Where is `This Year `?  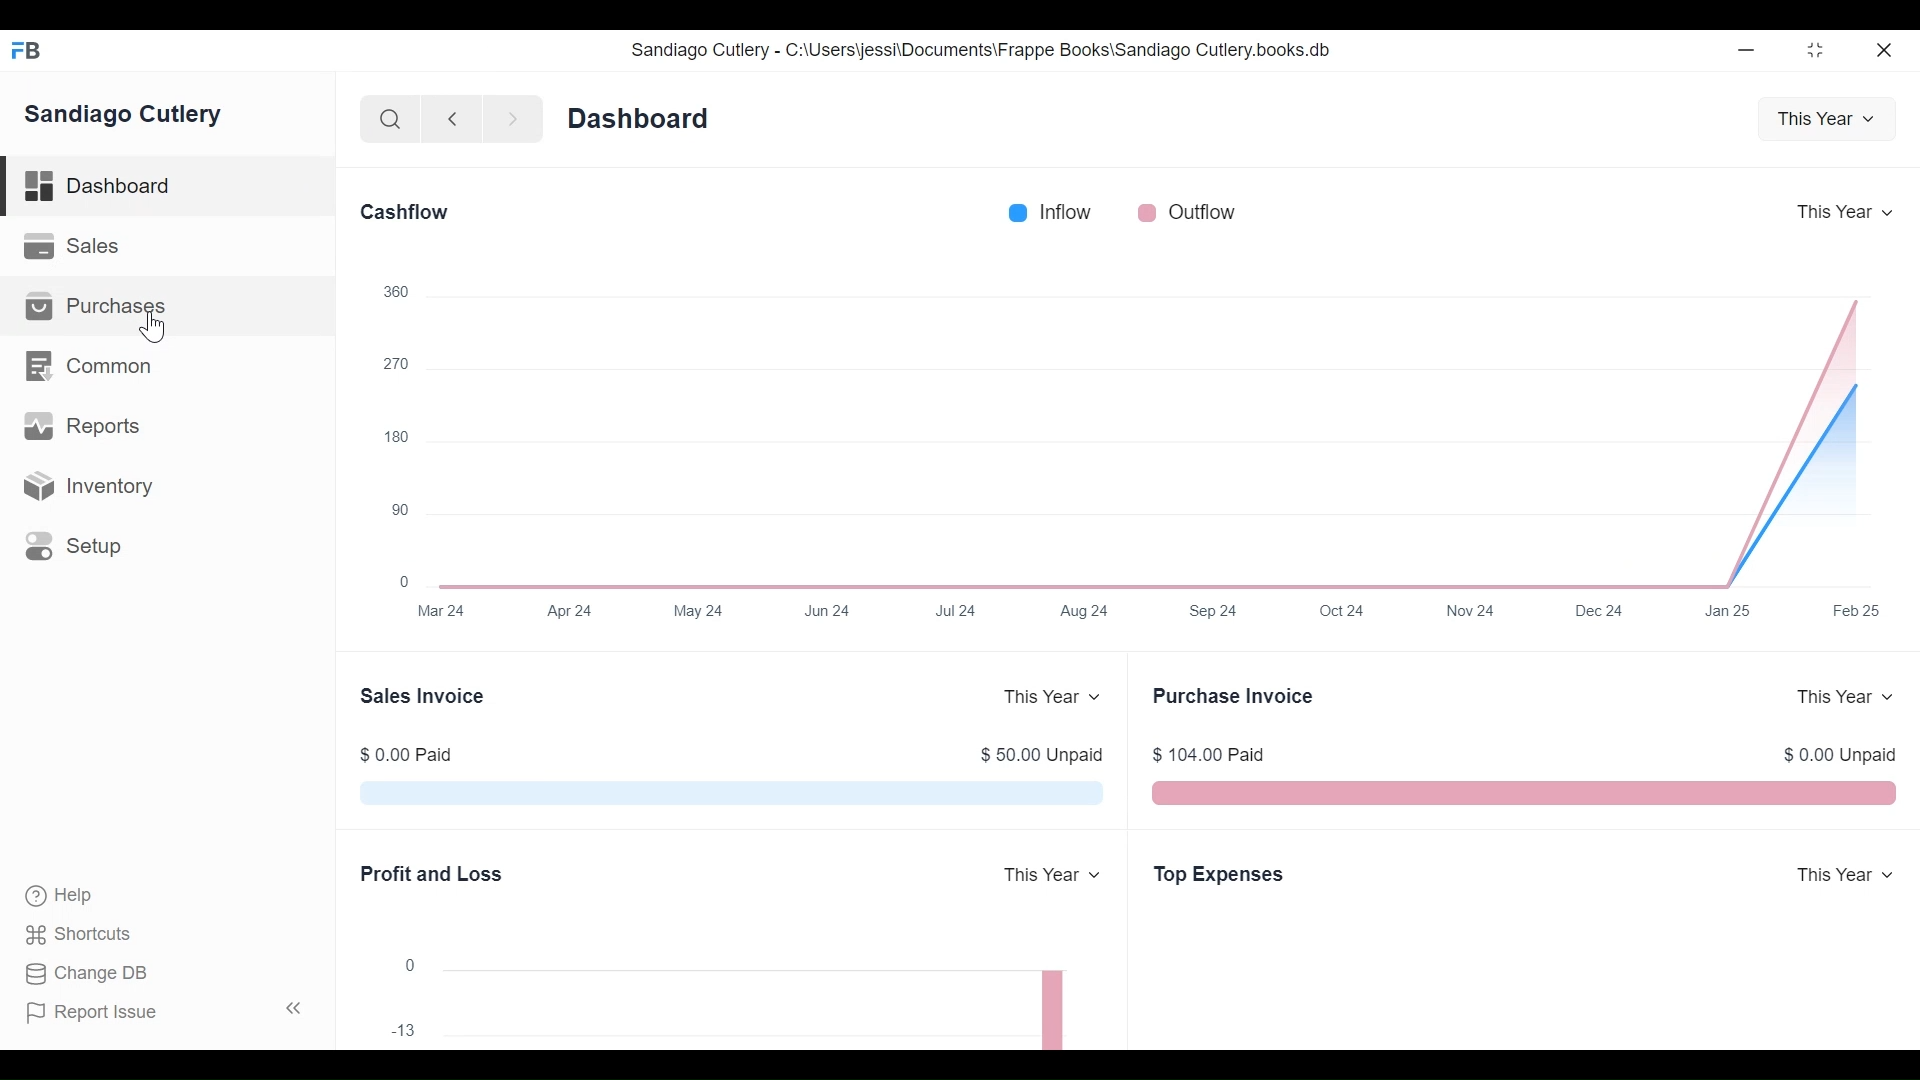 This Year  is located at coordinates (1051, 696).